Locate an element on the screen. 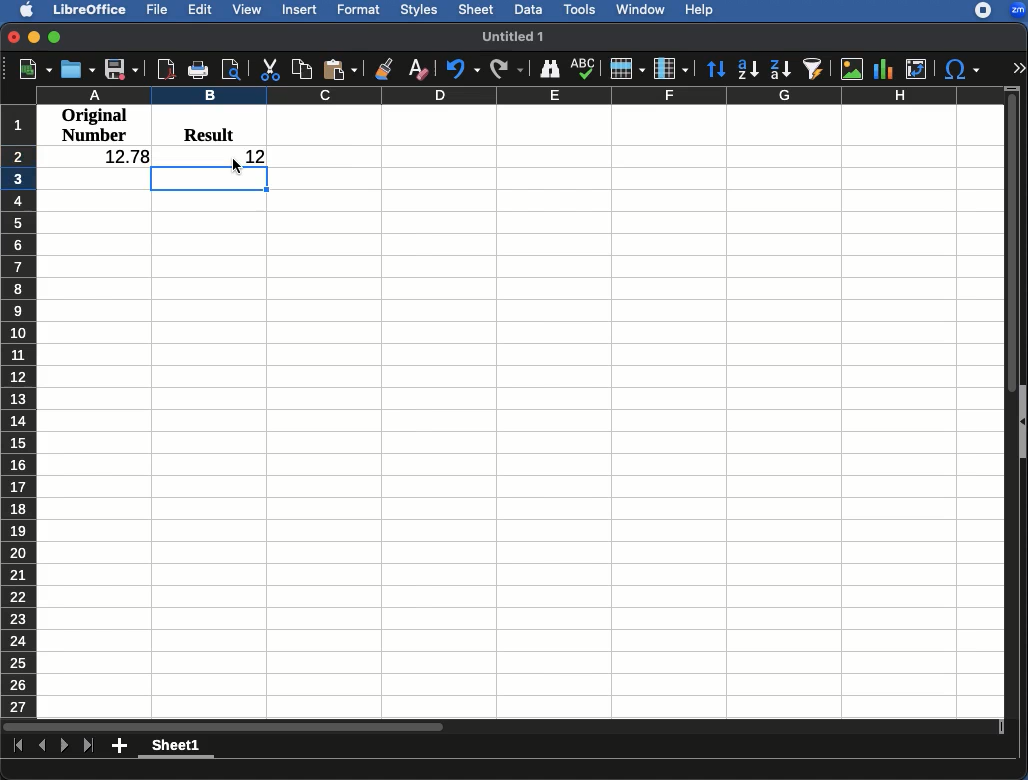 The height and width of the screenshot is (780, 1028). Format is located at coordinates (359, 9).